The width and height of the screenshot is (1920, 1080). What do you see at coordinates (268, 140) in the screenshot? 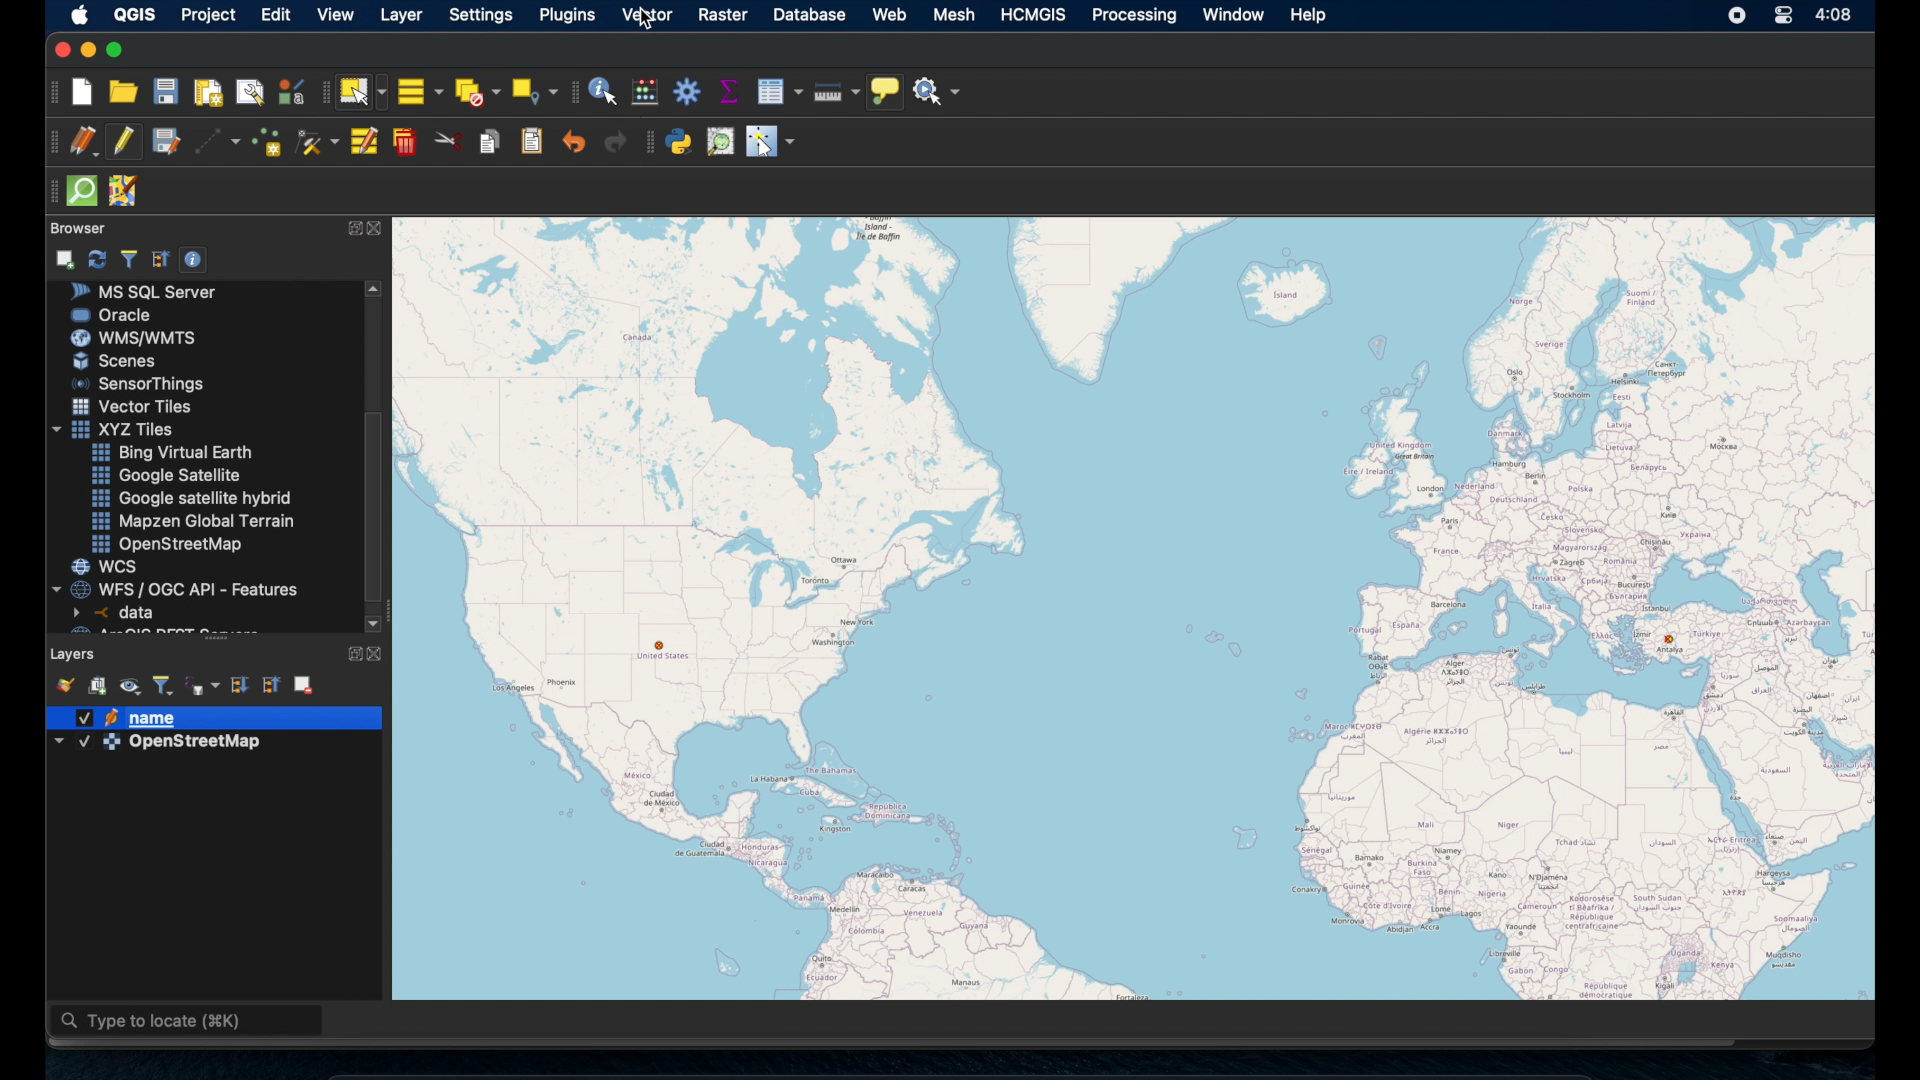
I see `add point feature` at bounding box center [268, 140].